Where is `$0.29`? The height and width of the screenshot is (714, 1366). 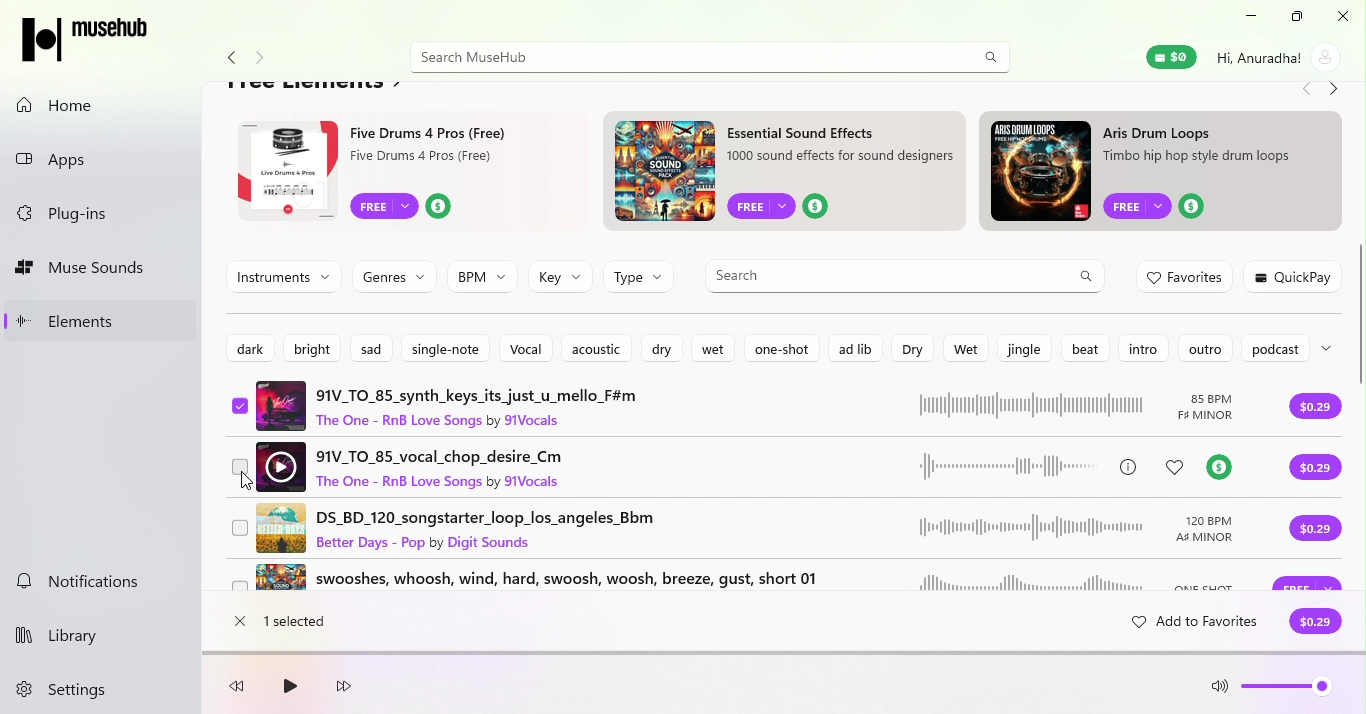 $0.29 is located at coordinates (1315, 623).